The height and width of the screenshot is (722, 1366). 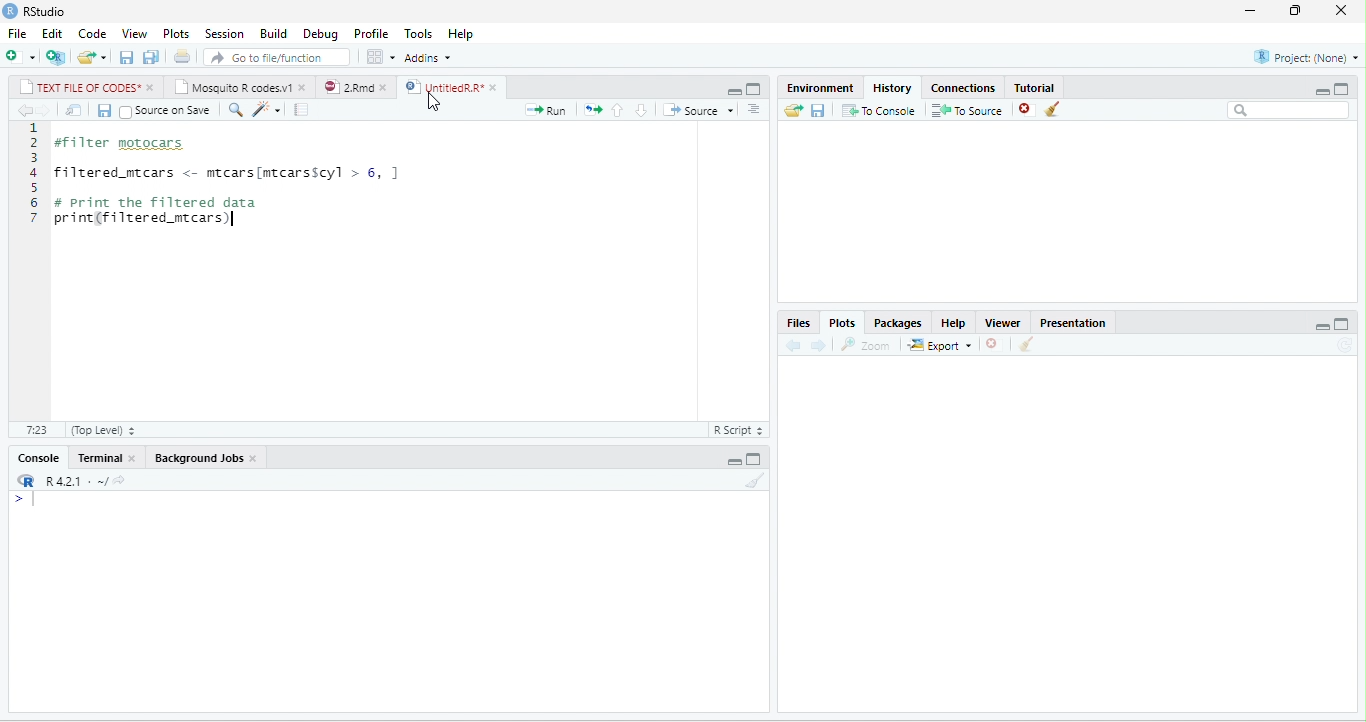 What do you see at coordinates (164, 212) in the screenshot?
I see `# print the filtered dataprint(filtered_mtcars)` at bounding box center [164, 212].